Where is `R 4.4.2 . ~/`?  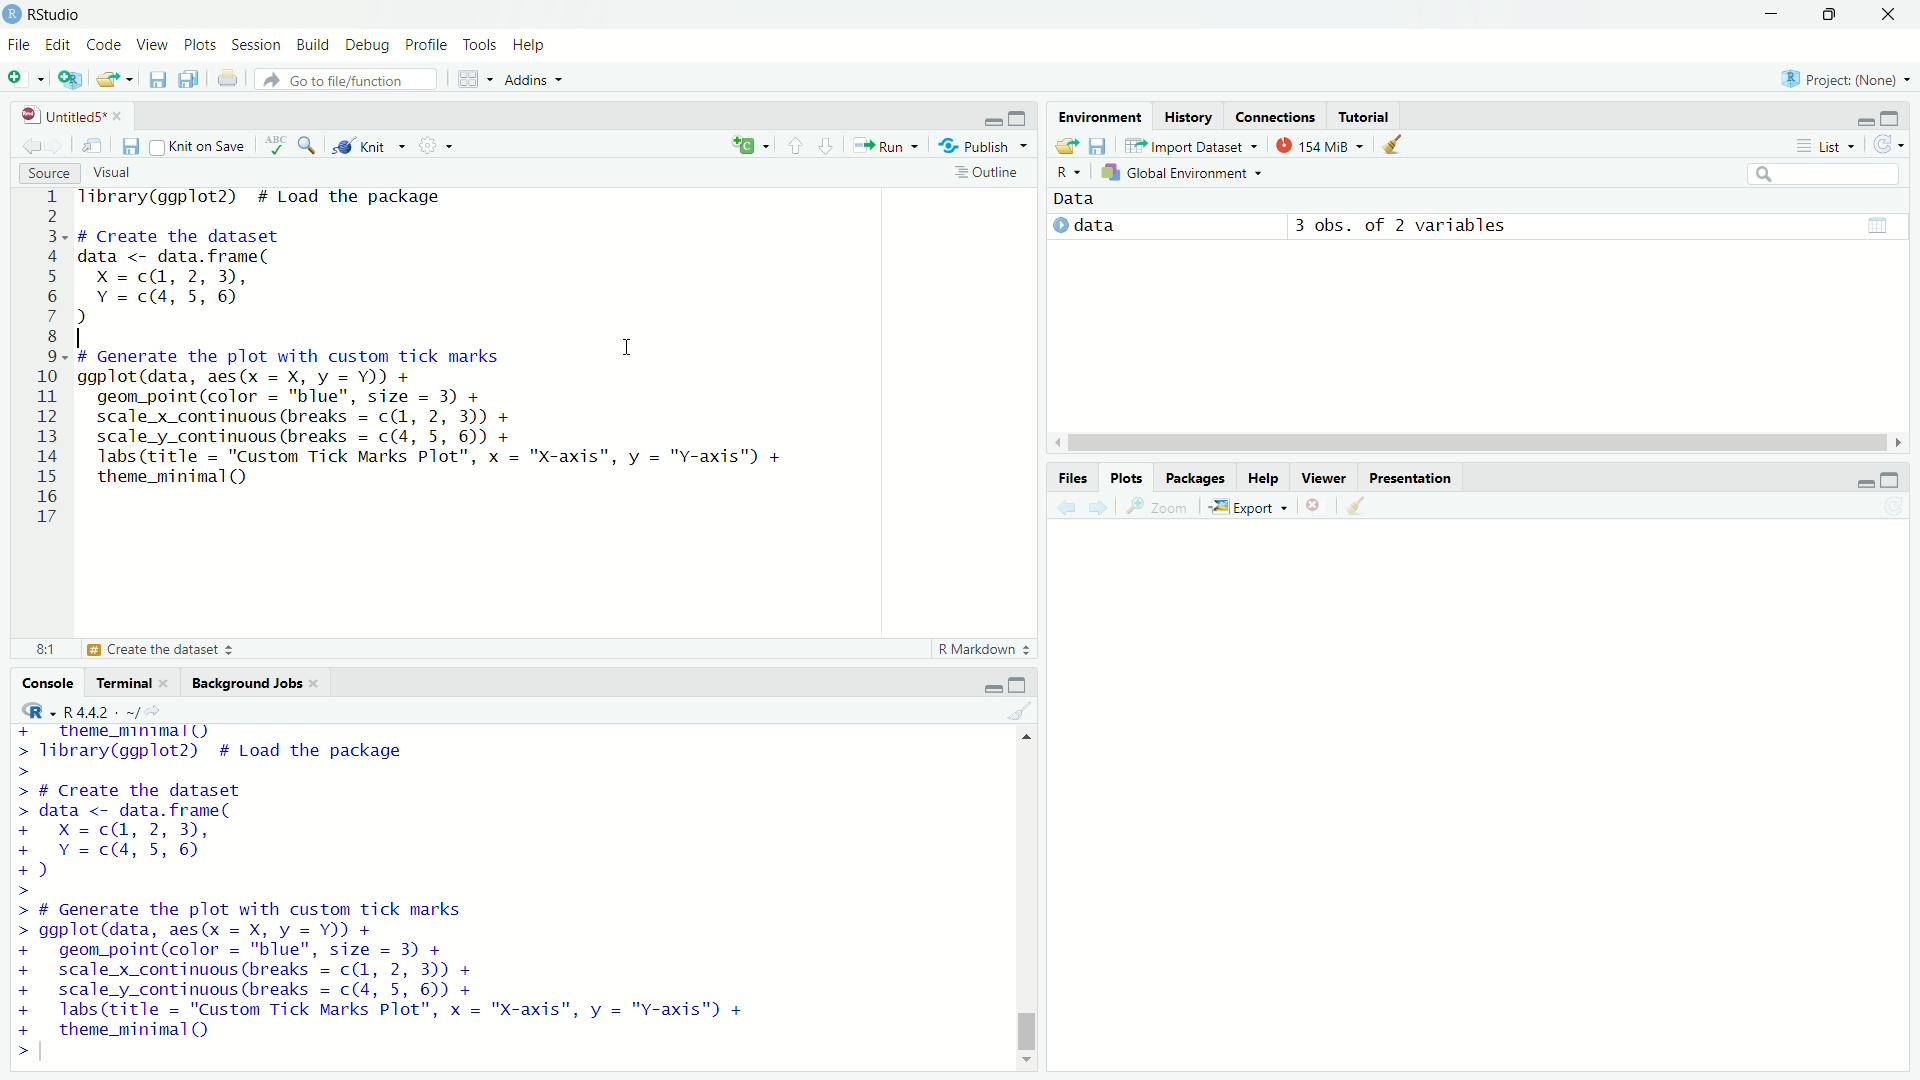 R 4.4.2 . ~/ is located at coordinates (104, 711).